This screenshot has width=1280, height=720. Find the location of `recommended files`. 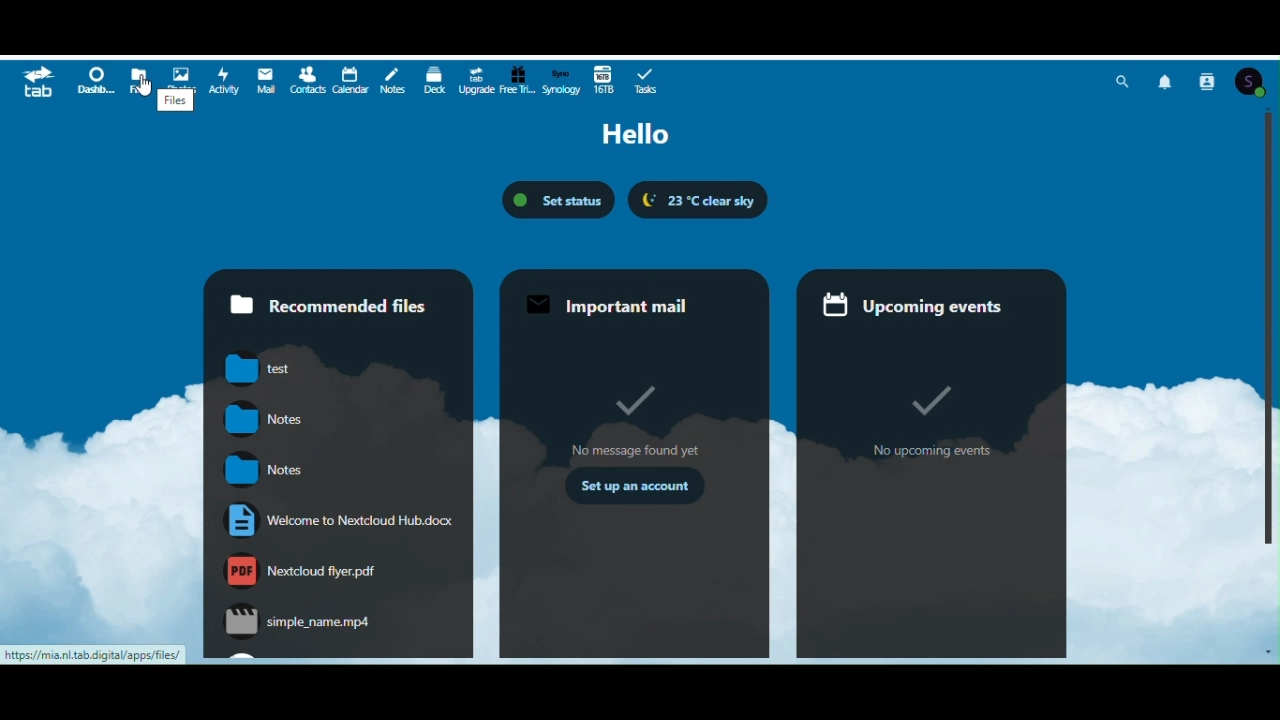

recommended files is located at coordinates (335, 294).